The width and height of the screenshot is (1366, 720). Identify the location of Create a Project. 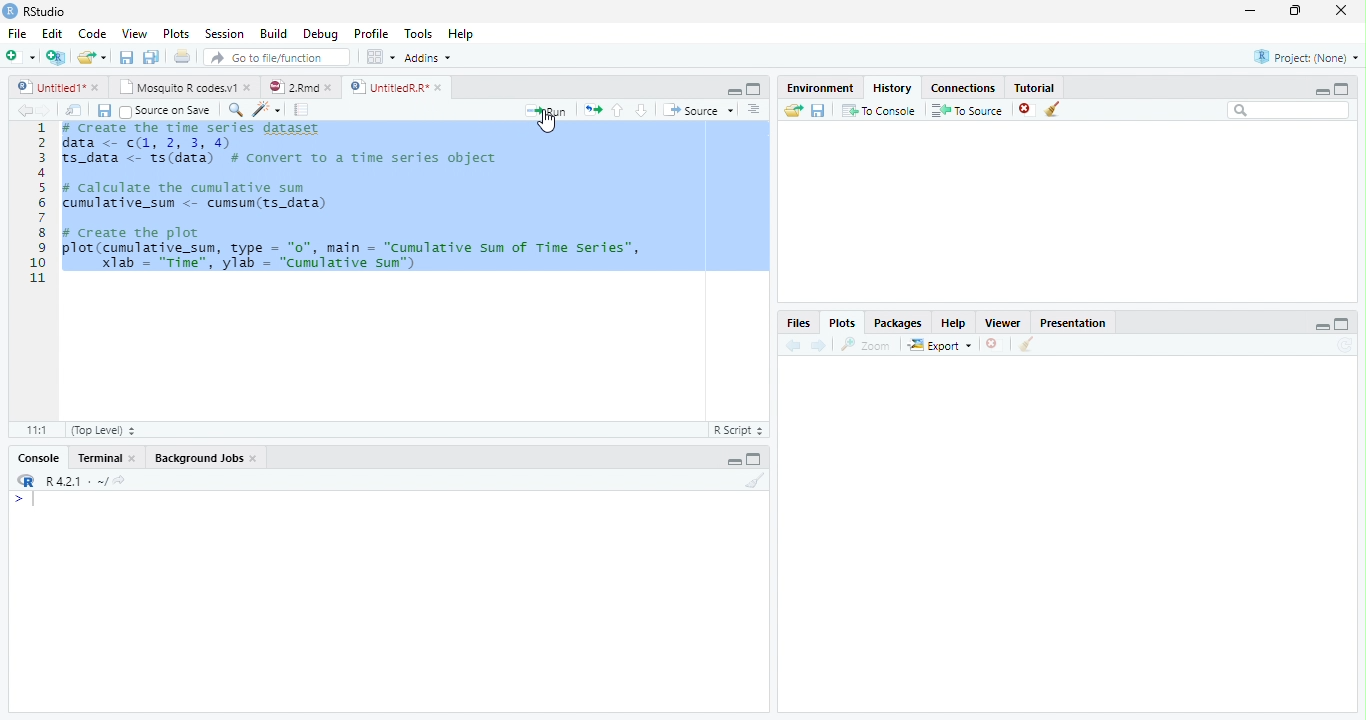
(56, 58).